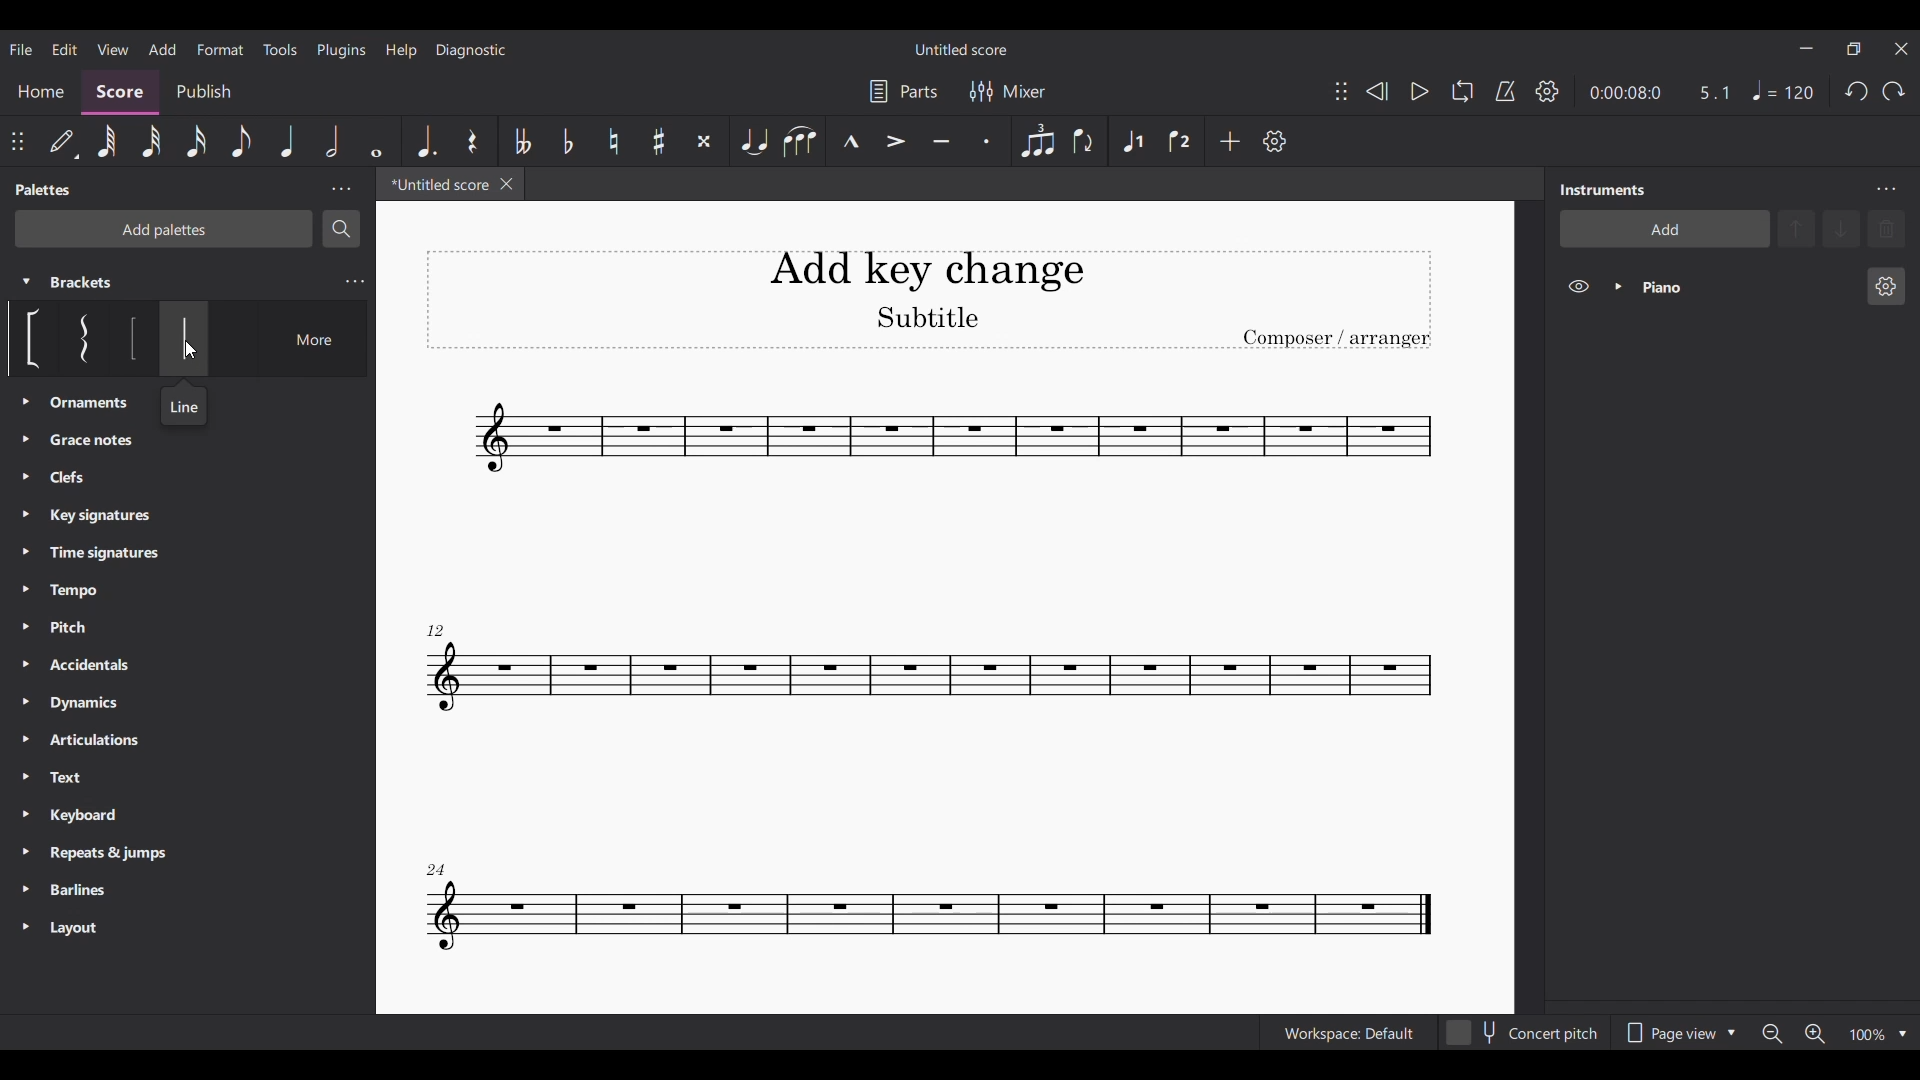  What do you see at coordinates (1747, 287) in the screenshot?
I see `Piano instrument` at bounding box center [1747, 287].